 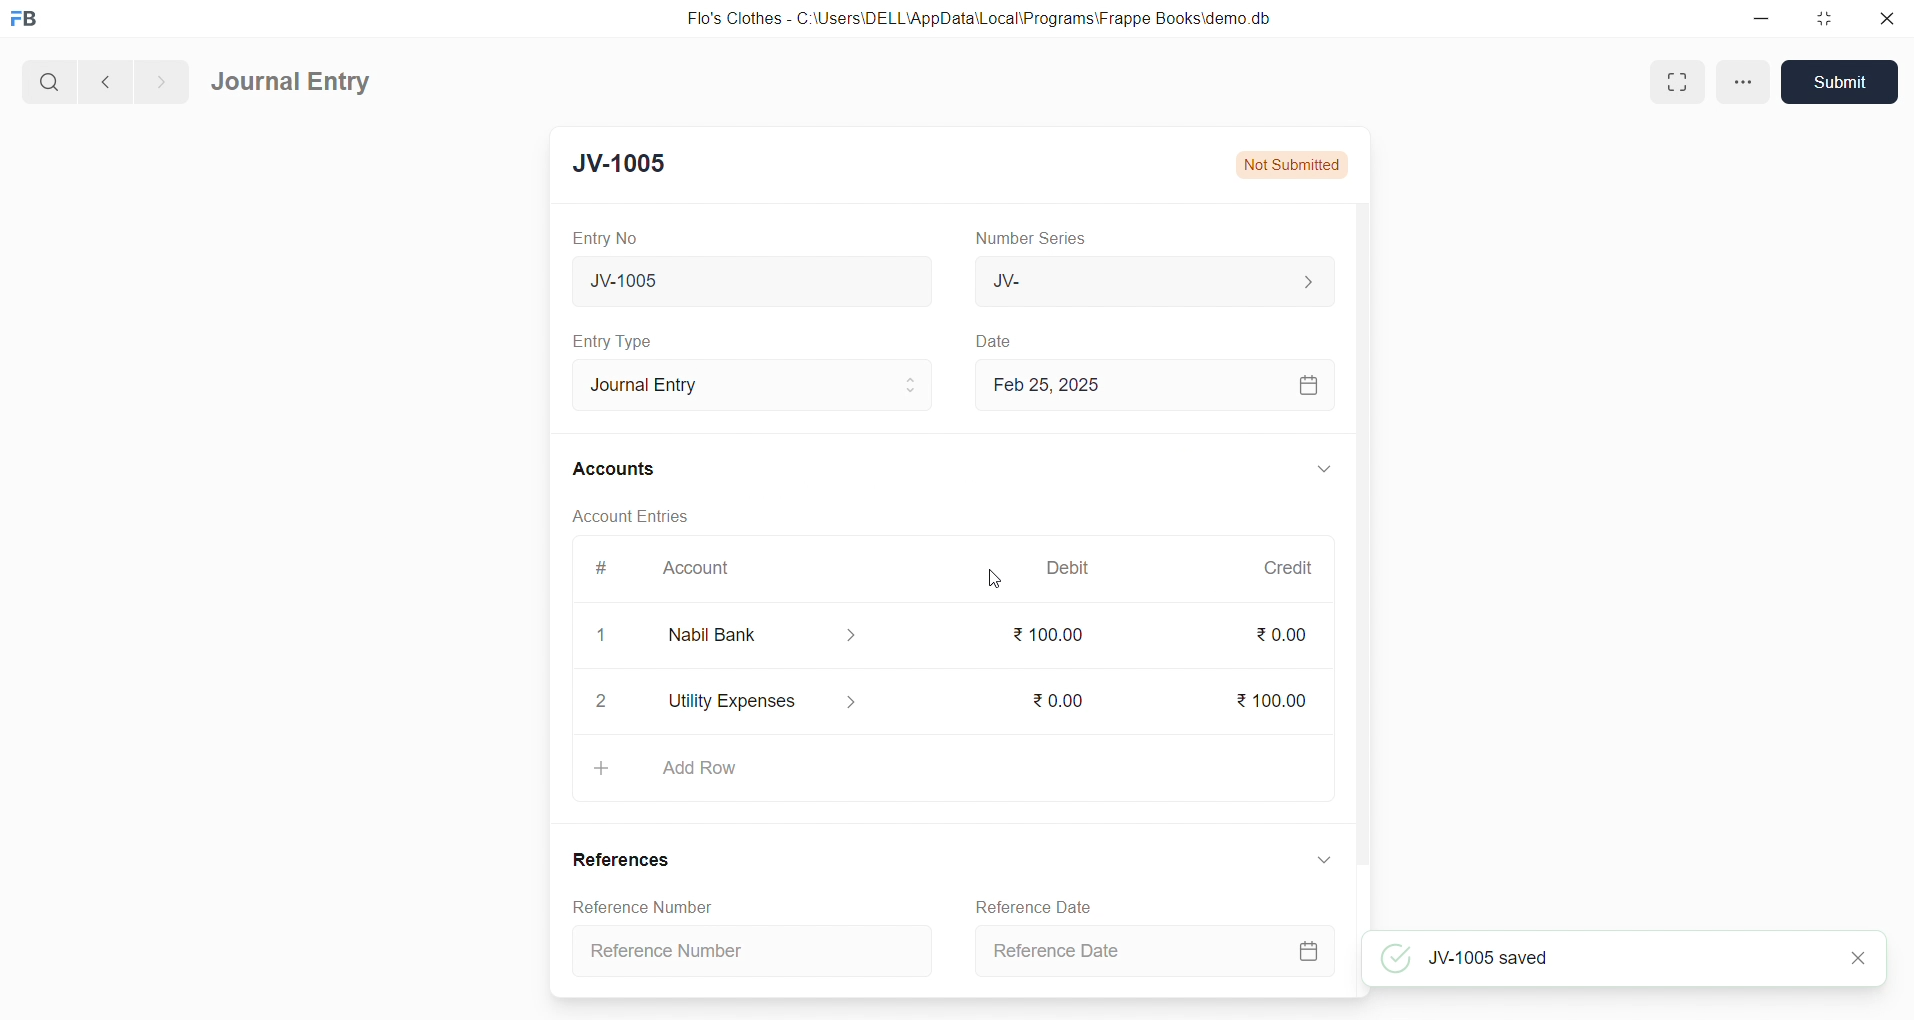 I want to click on more options, so click(x=1743, y=82).